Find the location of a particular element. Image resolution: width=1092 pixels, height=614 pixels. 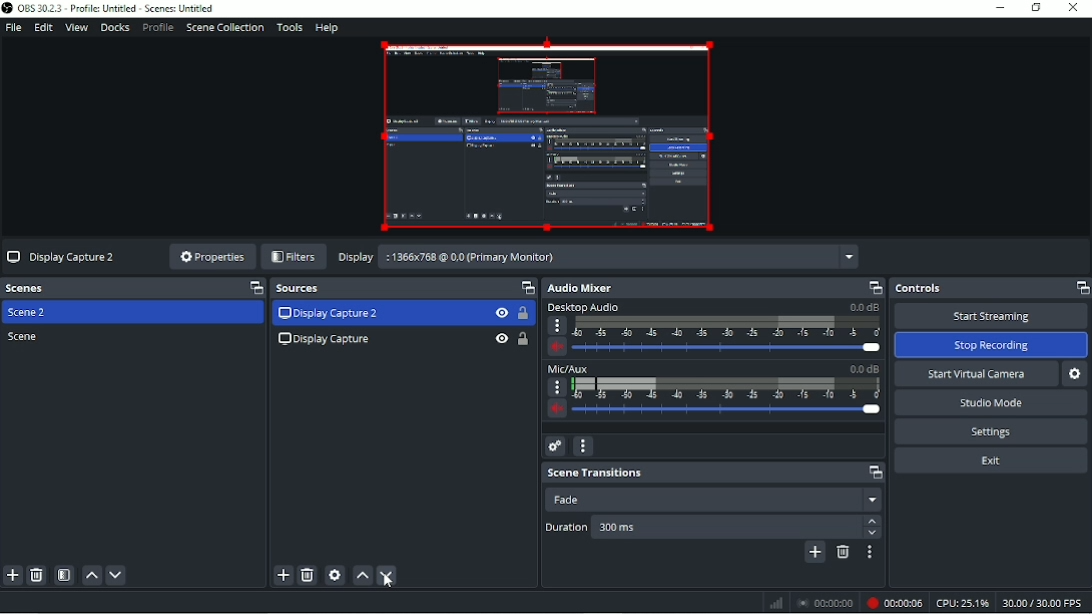

Audio Mixer is located at coordinates (713, 287).